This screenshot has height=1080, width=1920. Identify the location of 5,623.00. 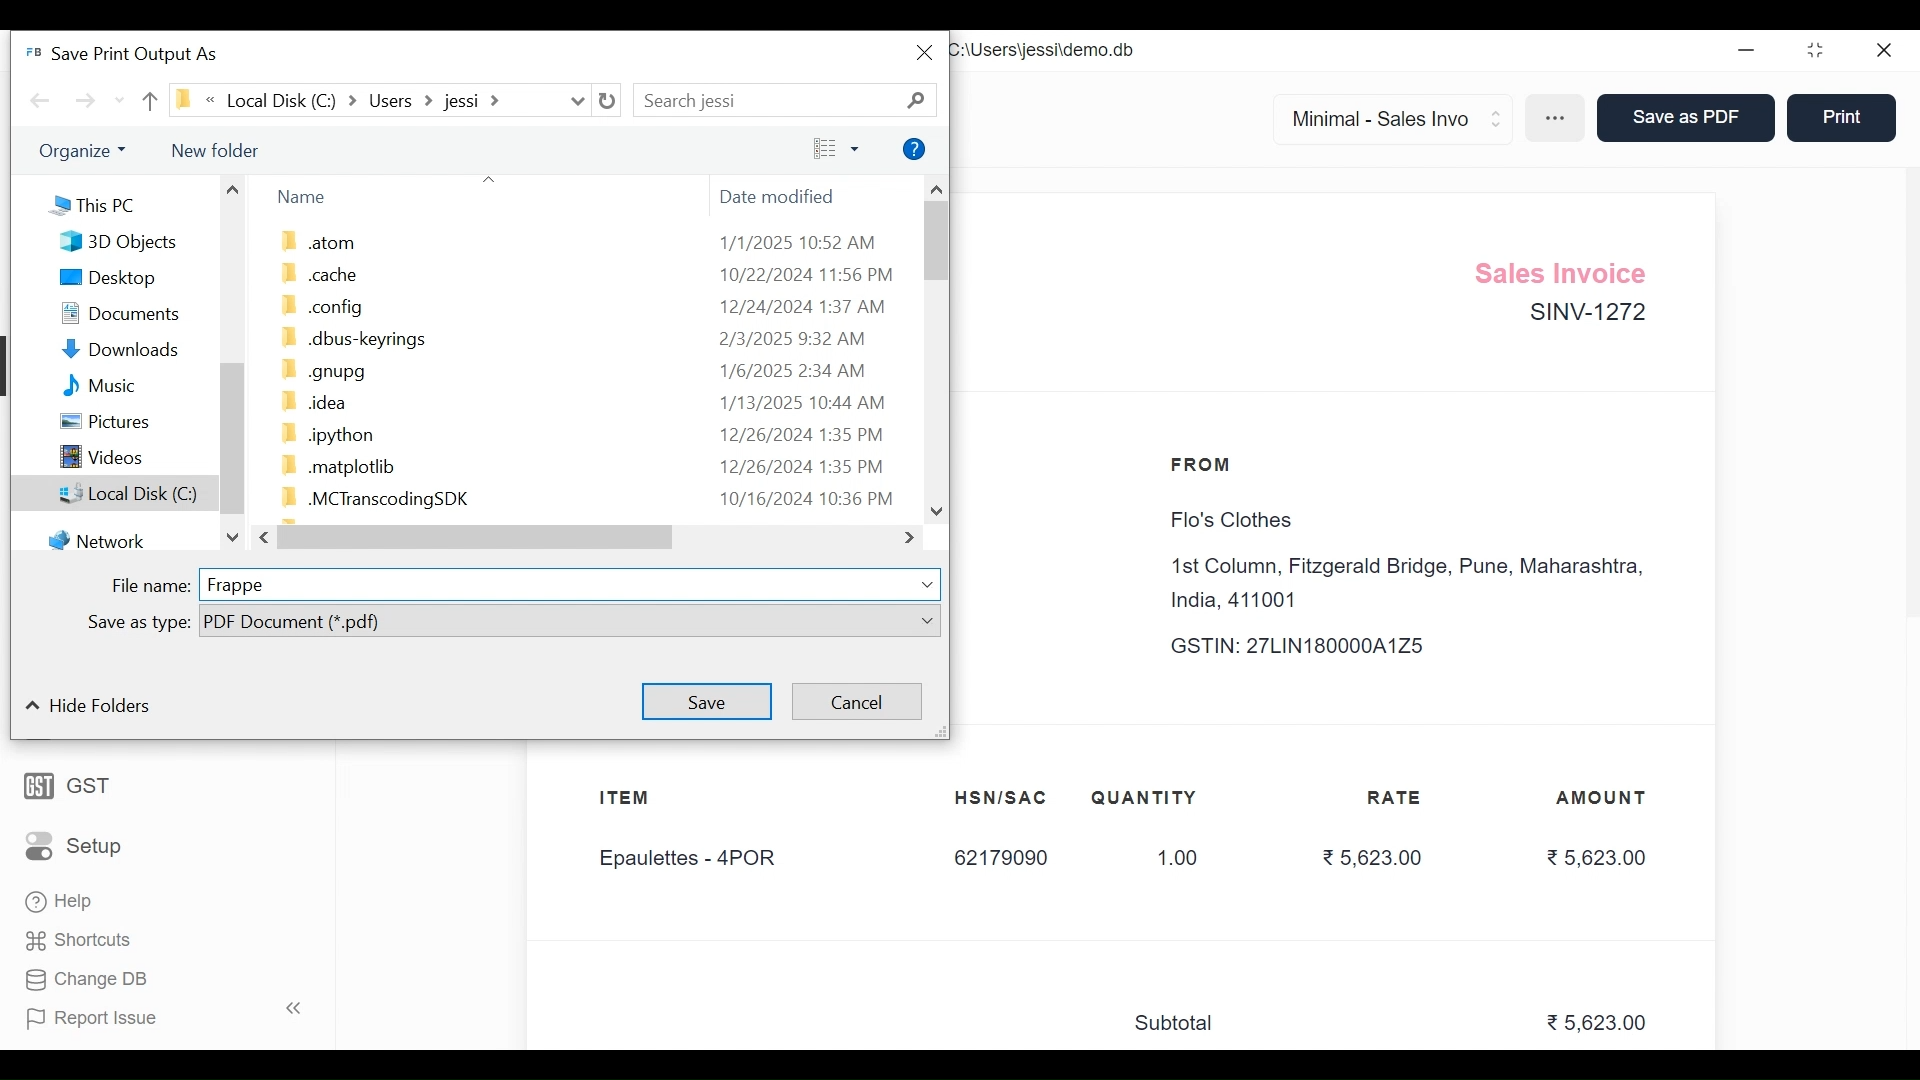
(1370, 856).